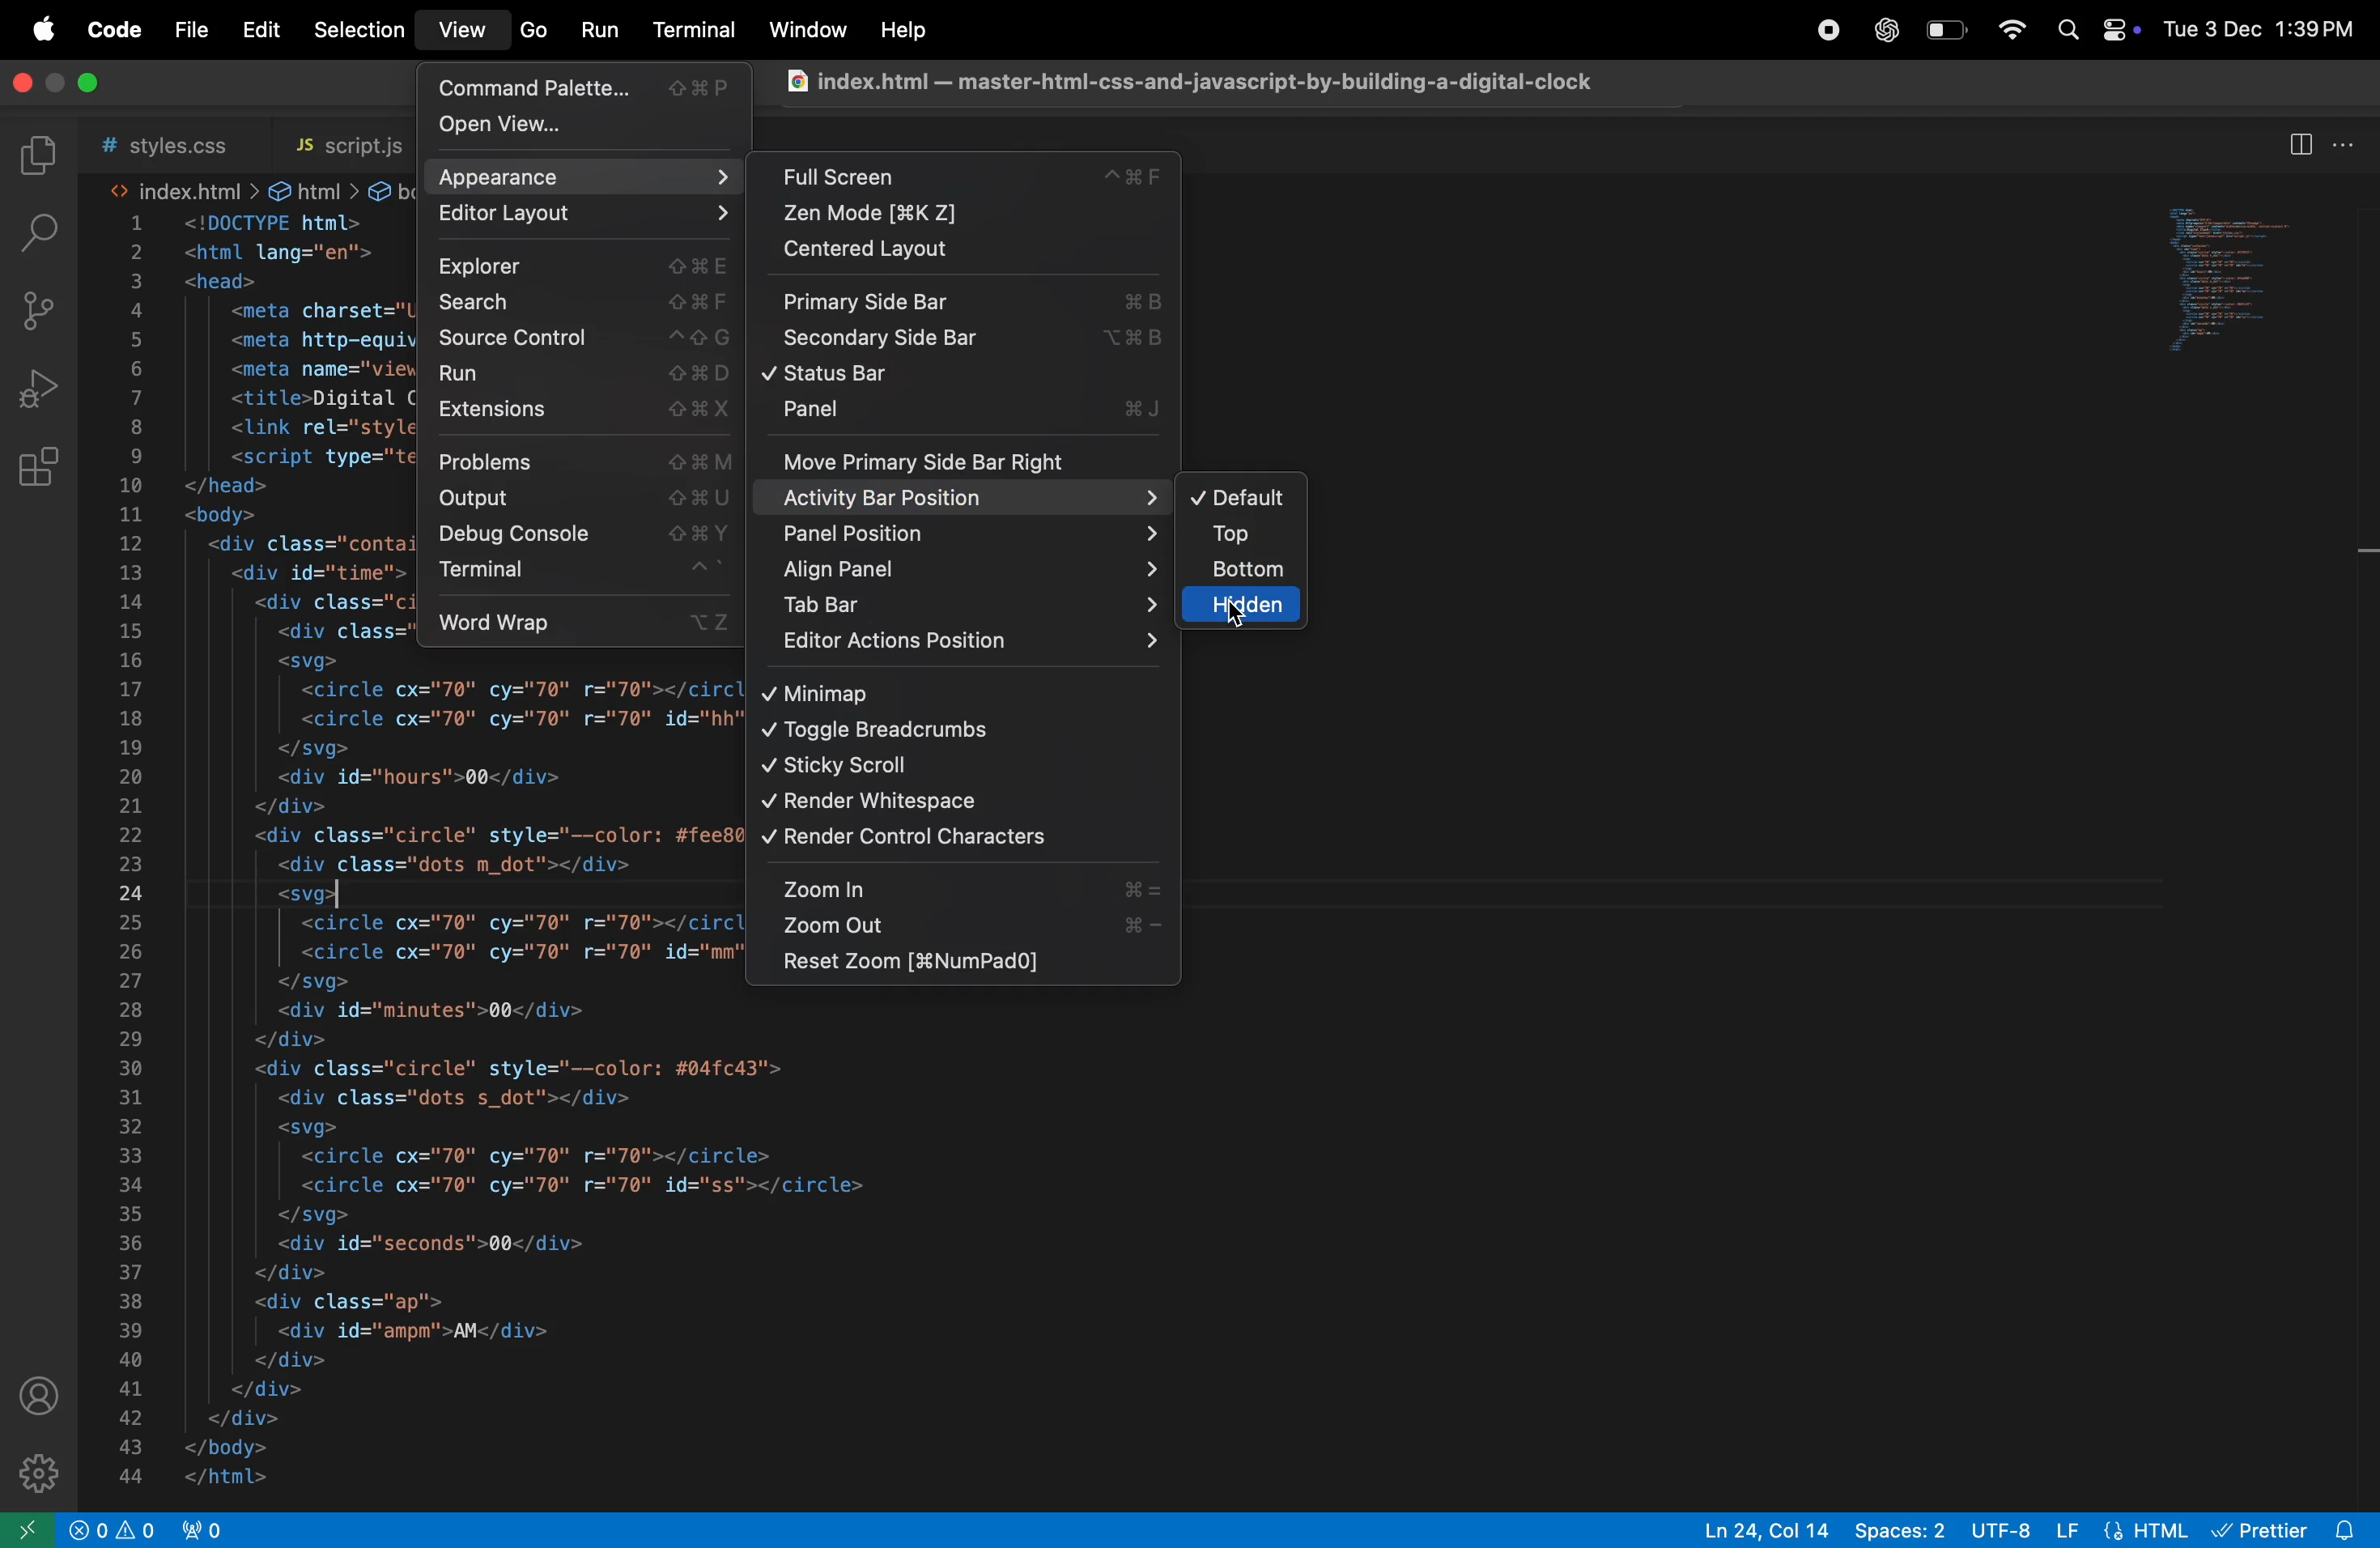 This screenshot has height=1548, width=2380. I want to click on zoom out, so click(961, 927).